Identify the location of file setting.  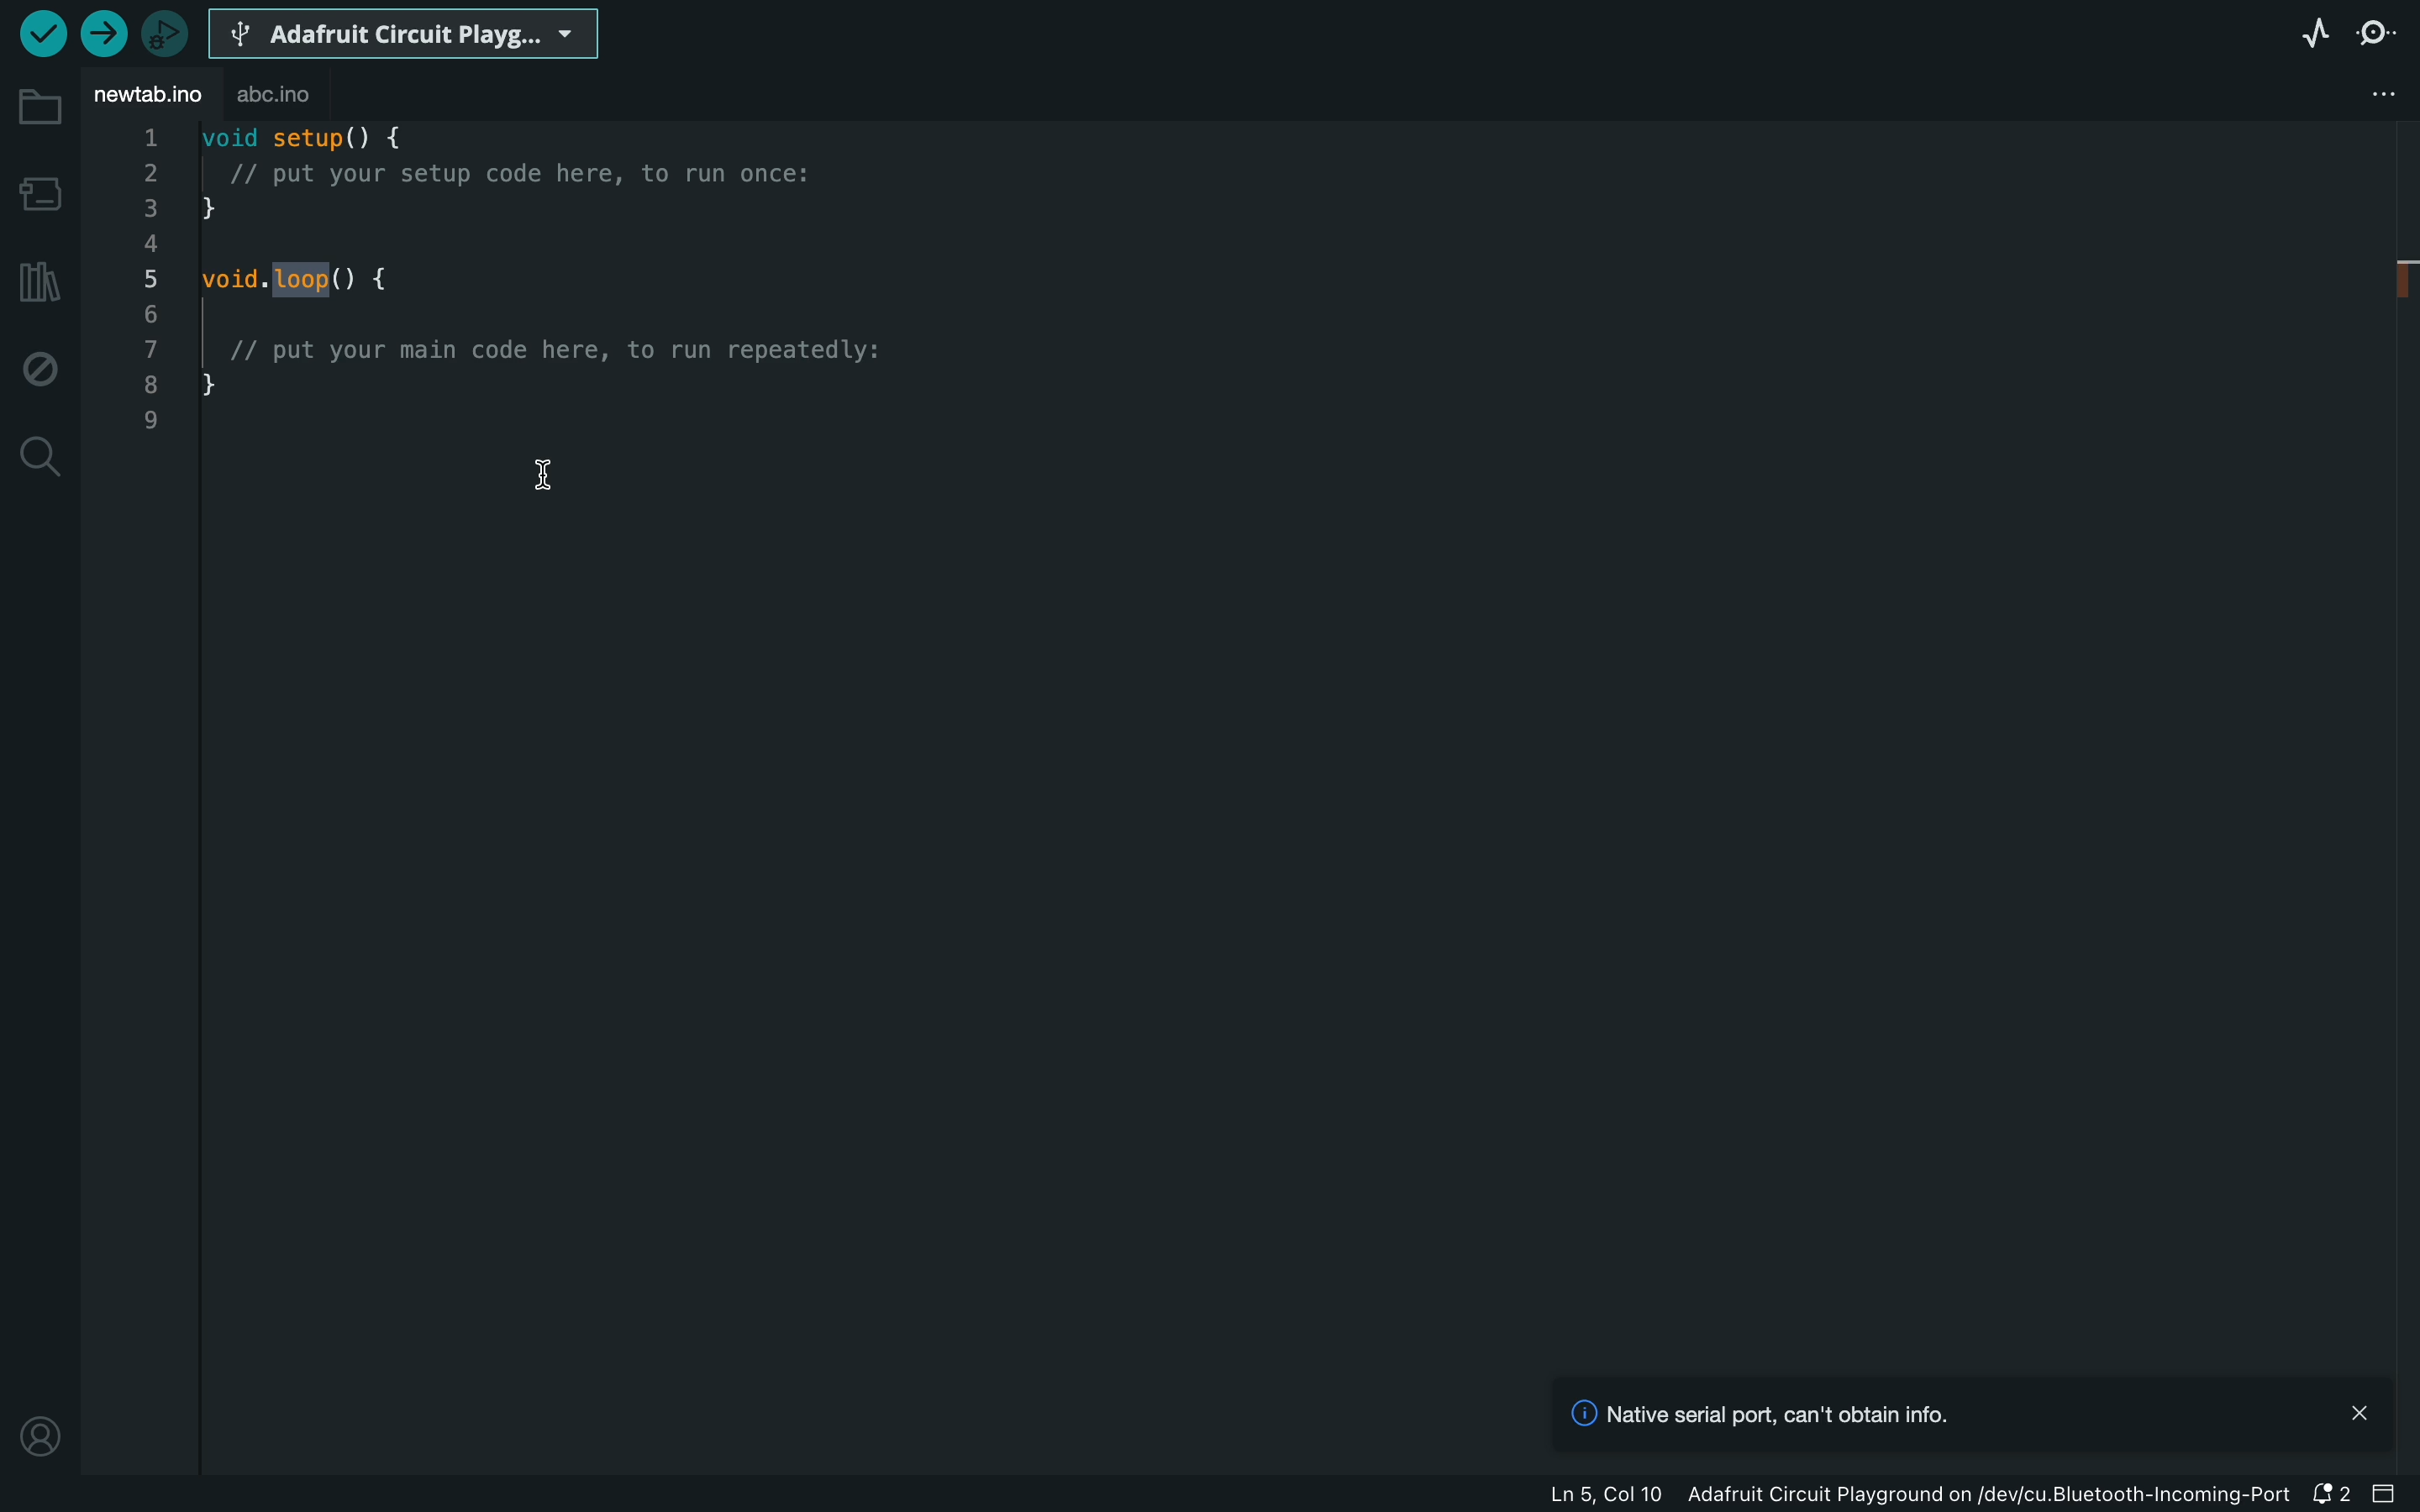
(2377, 94).